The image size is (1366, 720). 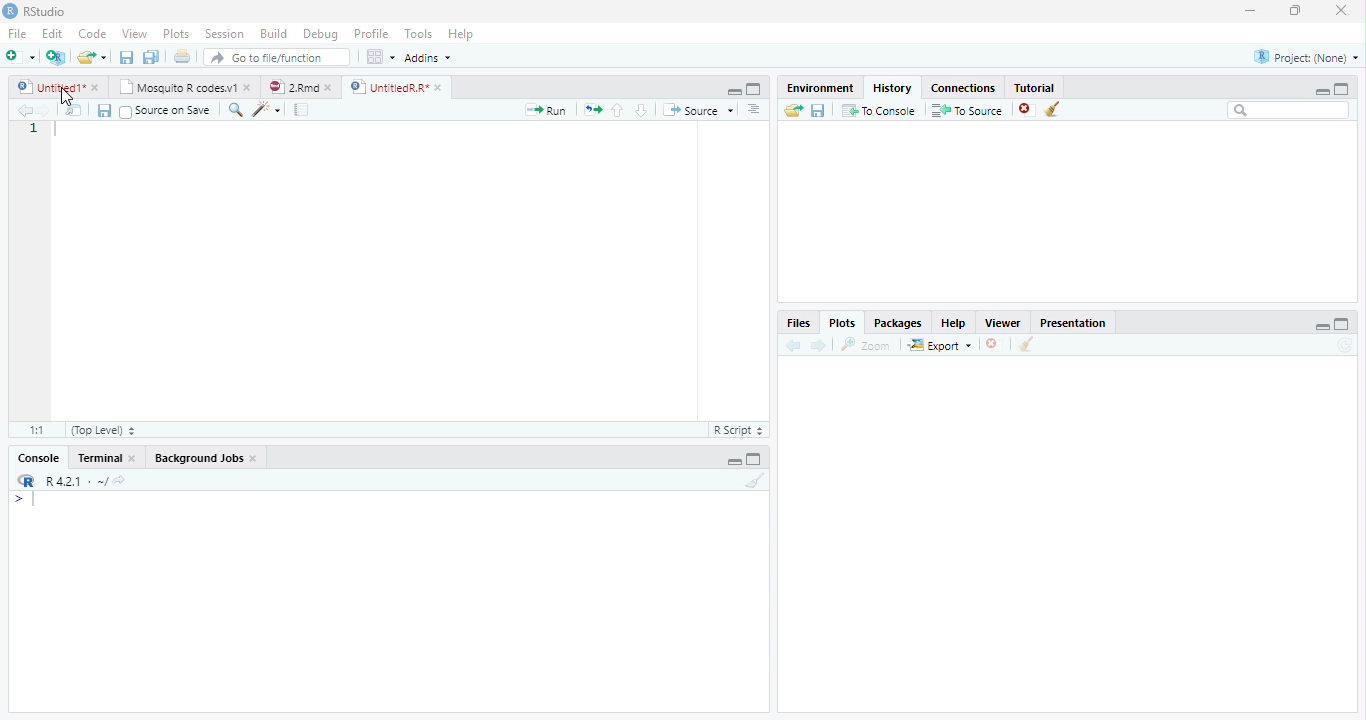 What do you see at coordinates (430, 60) in the screenshot?
I see `Addins` at bounding box center [430, 60].